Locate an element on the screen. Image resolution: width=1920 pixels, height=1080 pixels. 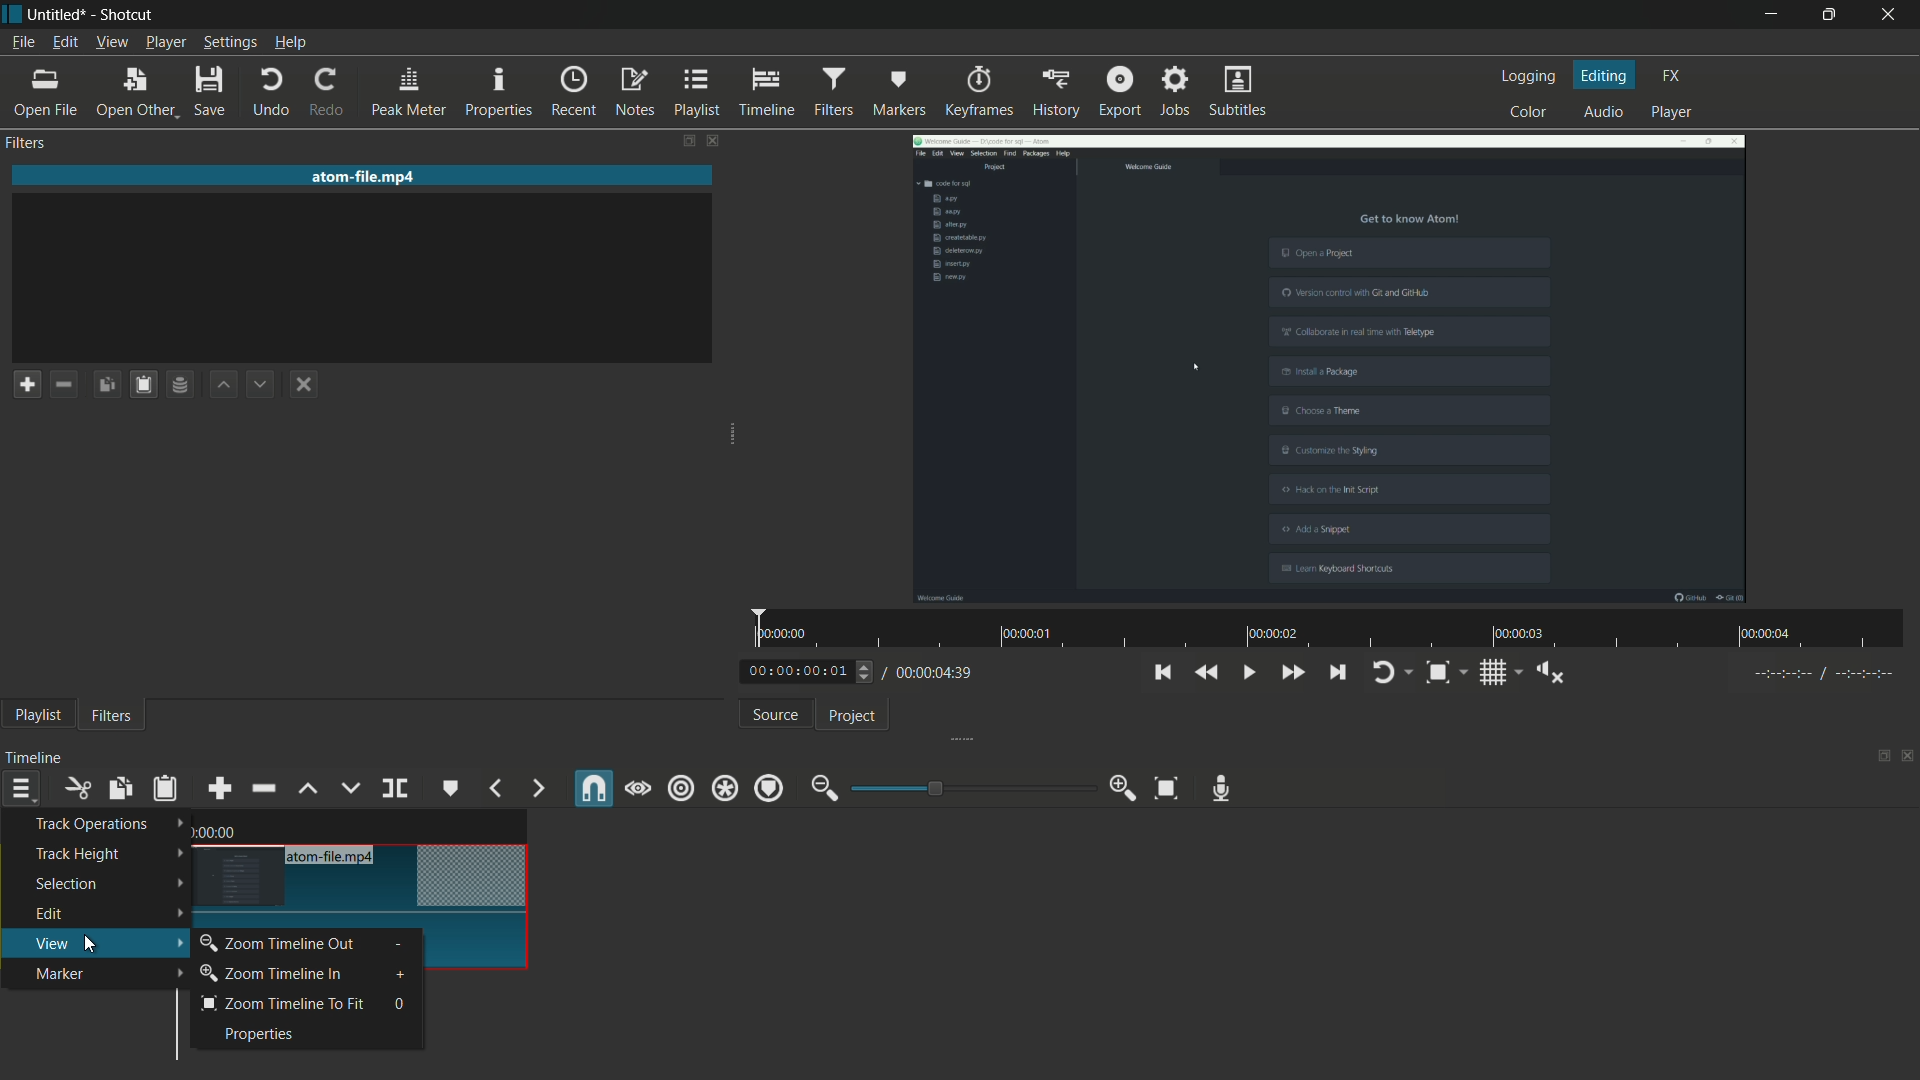
zoom timeline to fit is located at coordinates (1166, 789).